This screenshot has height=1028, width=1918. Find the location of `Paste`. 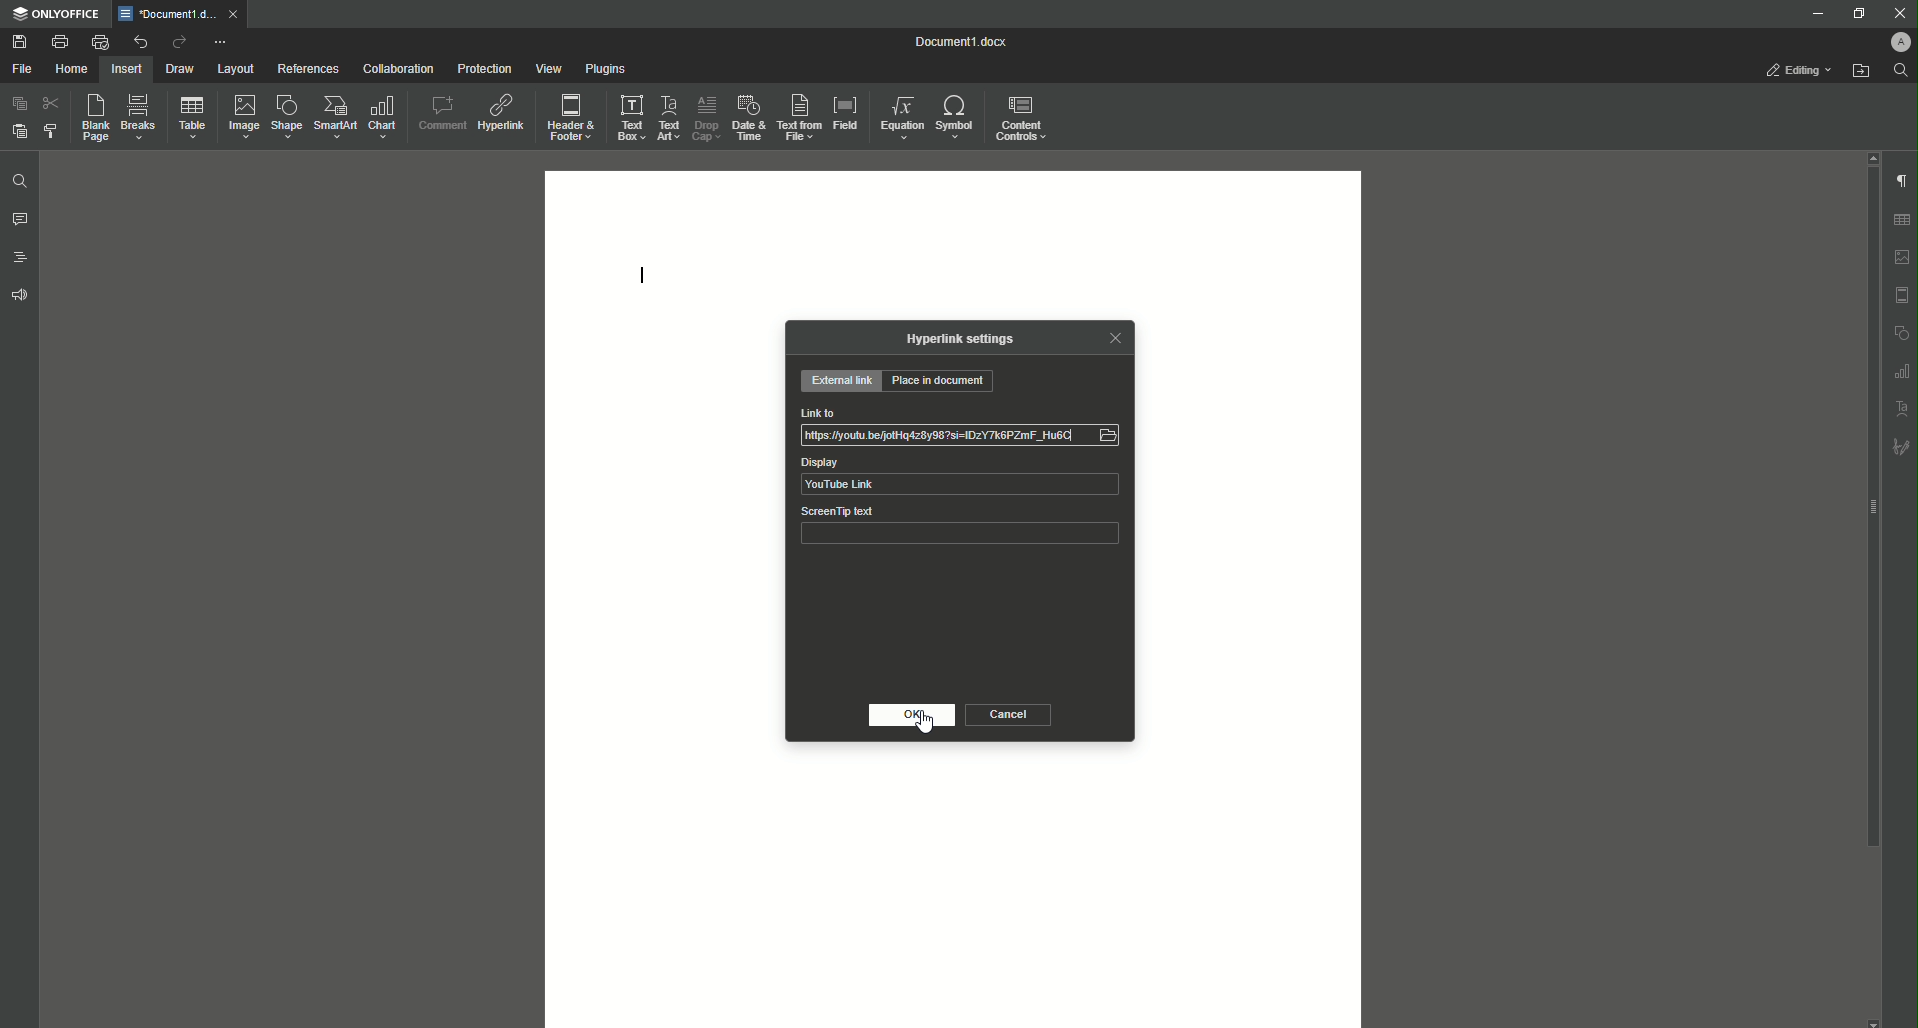

Paste is located at coordinates (20, 132).